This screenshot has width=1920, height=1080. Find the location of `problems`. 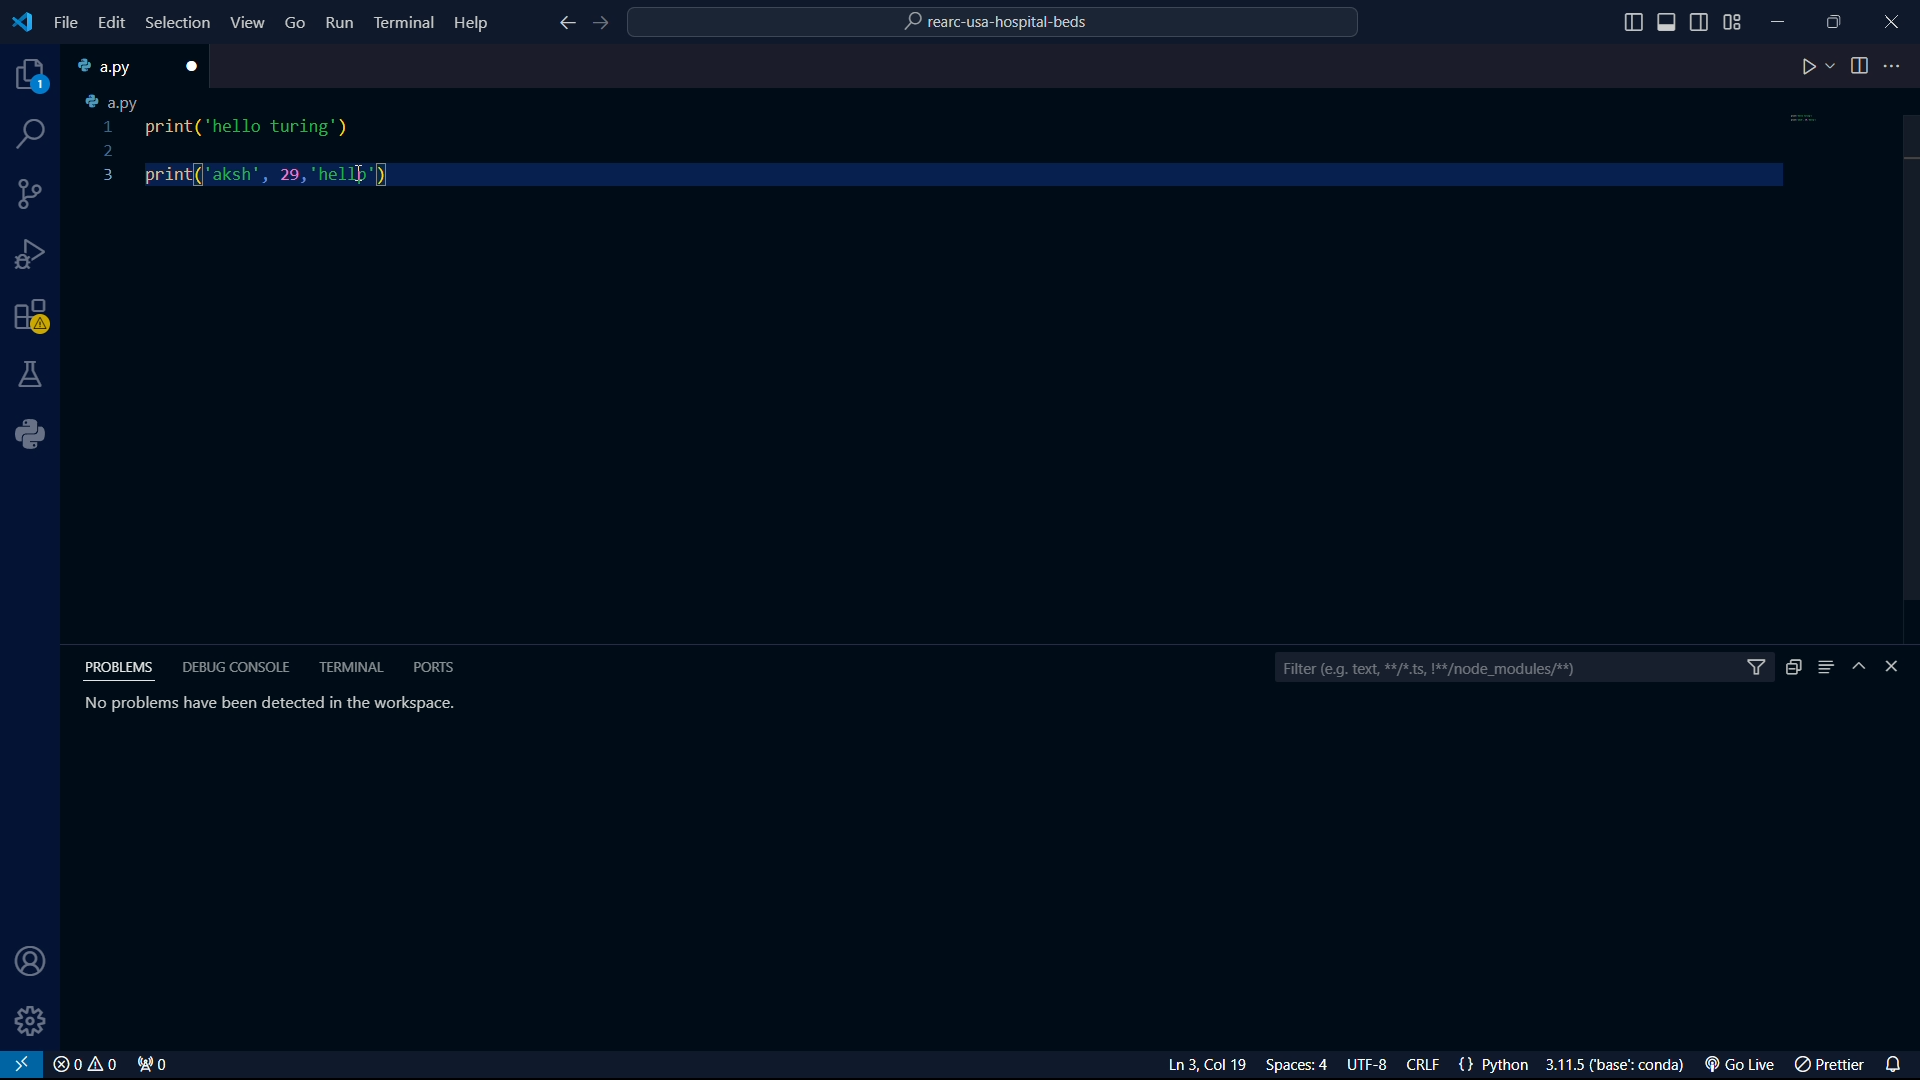

problems is located at coordinates (123, 667).